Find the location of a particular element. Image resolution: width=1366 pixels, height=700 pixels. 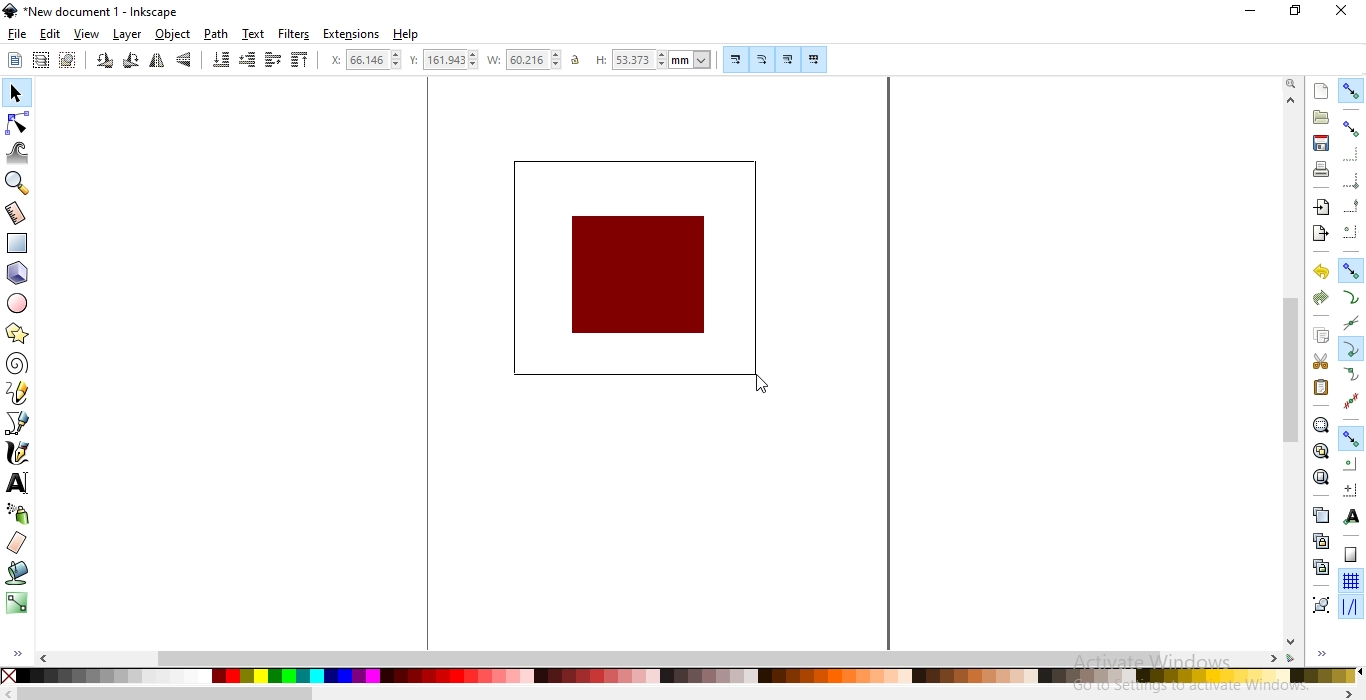

create 3d boxes is located at coordinates (18, 274).